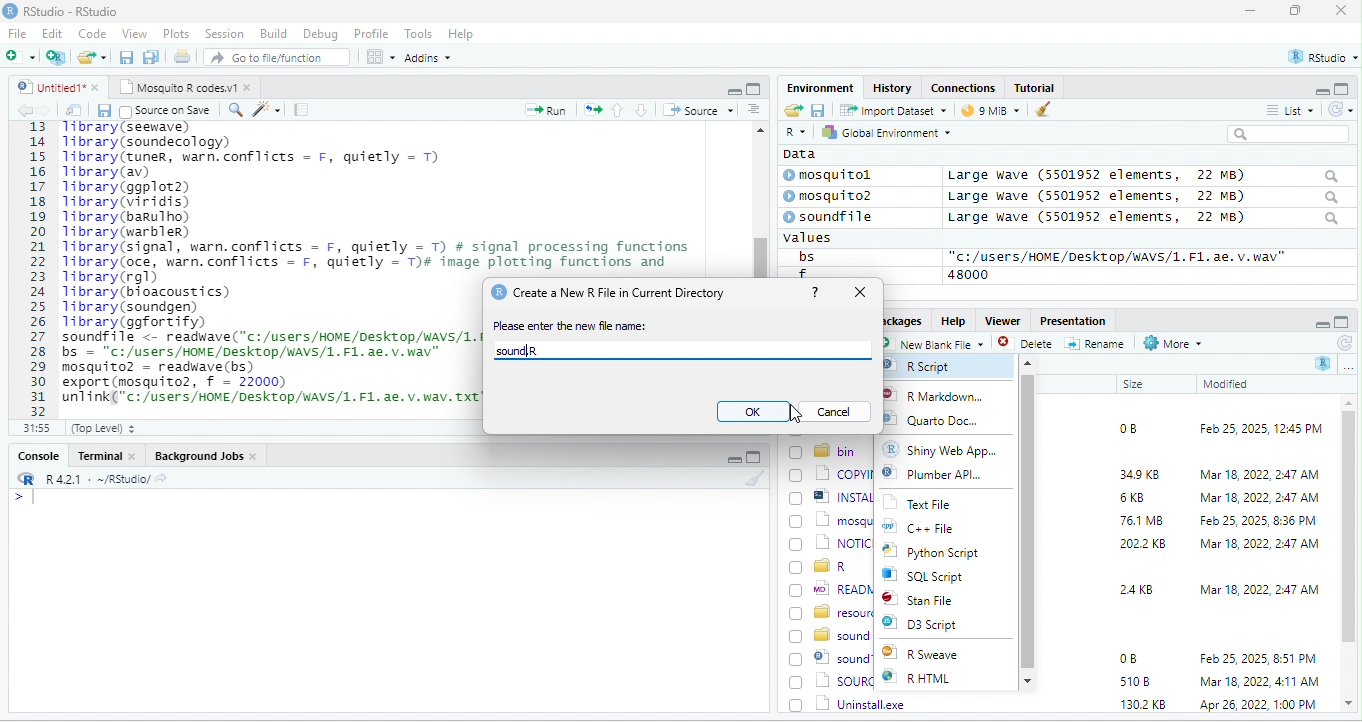 The width and height of the screenshot is (1362, 722). Describe the element at coordinates (825, 450) in the screenshot. I see `Ld bin` at that location.